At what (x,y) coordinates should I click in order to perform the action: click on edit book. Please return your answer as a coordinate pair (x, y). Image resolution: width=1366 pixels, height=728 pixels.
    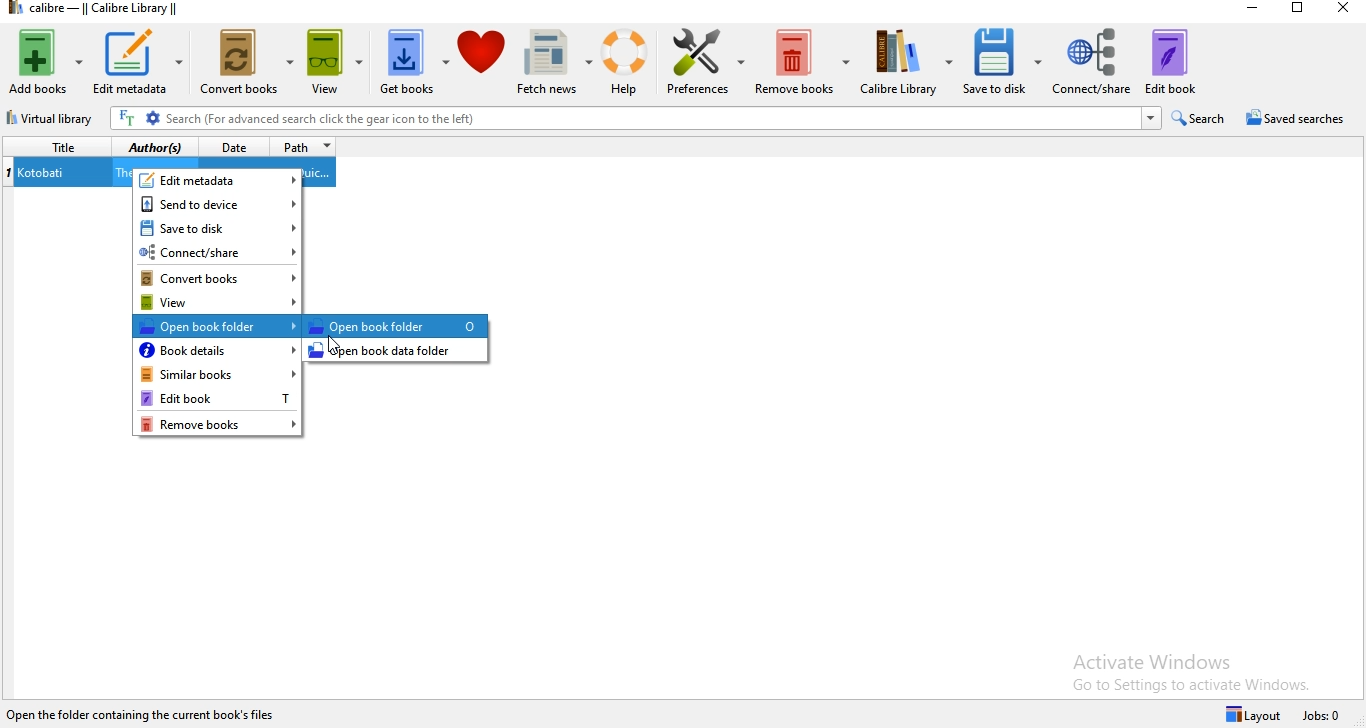
    Looking at the image, I should click on (1170, 61).